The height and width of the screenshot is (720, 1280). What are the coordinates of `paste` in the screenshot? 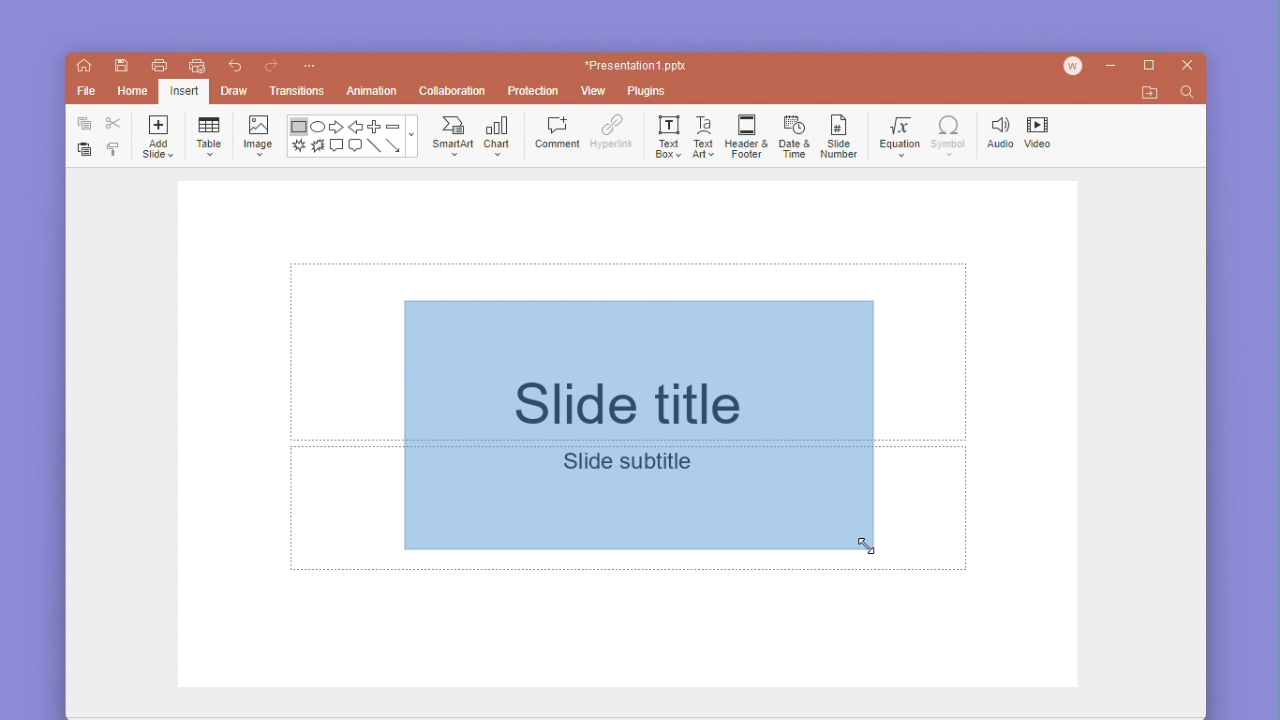 It's located at (79, 151).